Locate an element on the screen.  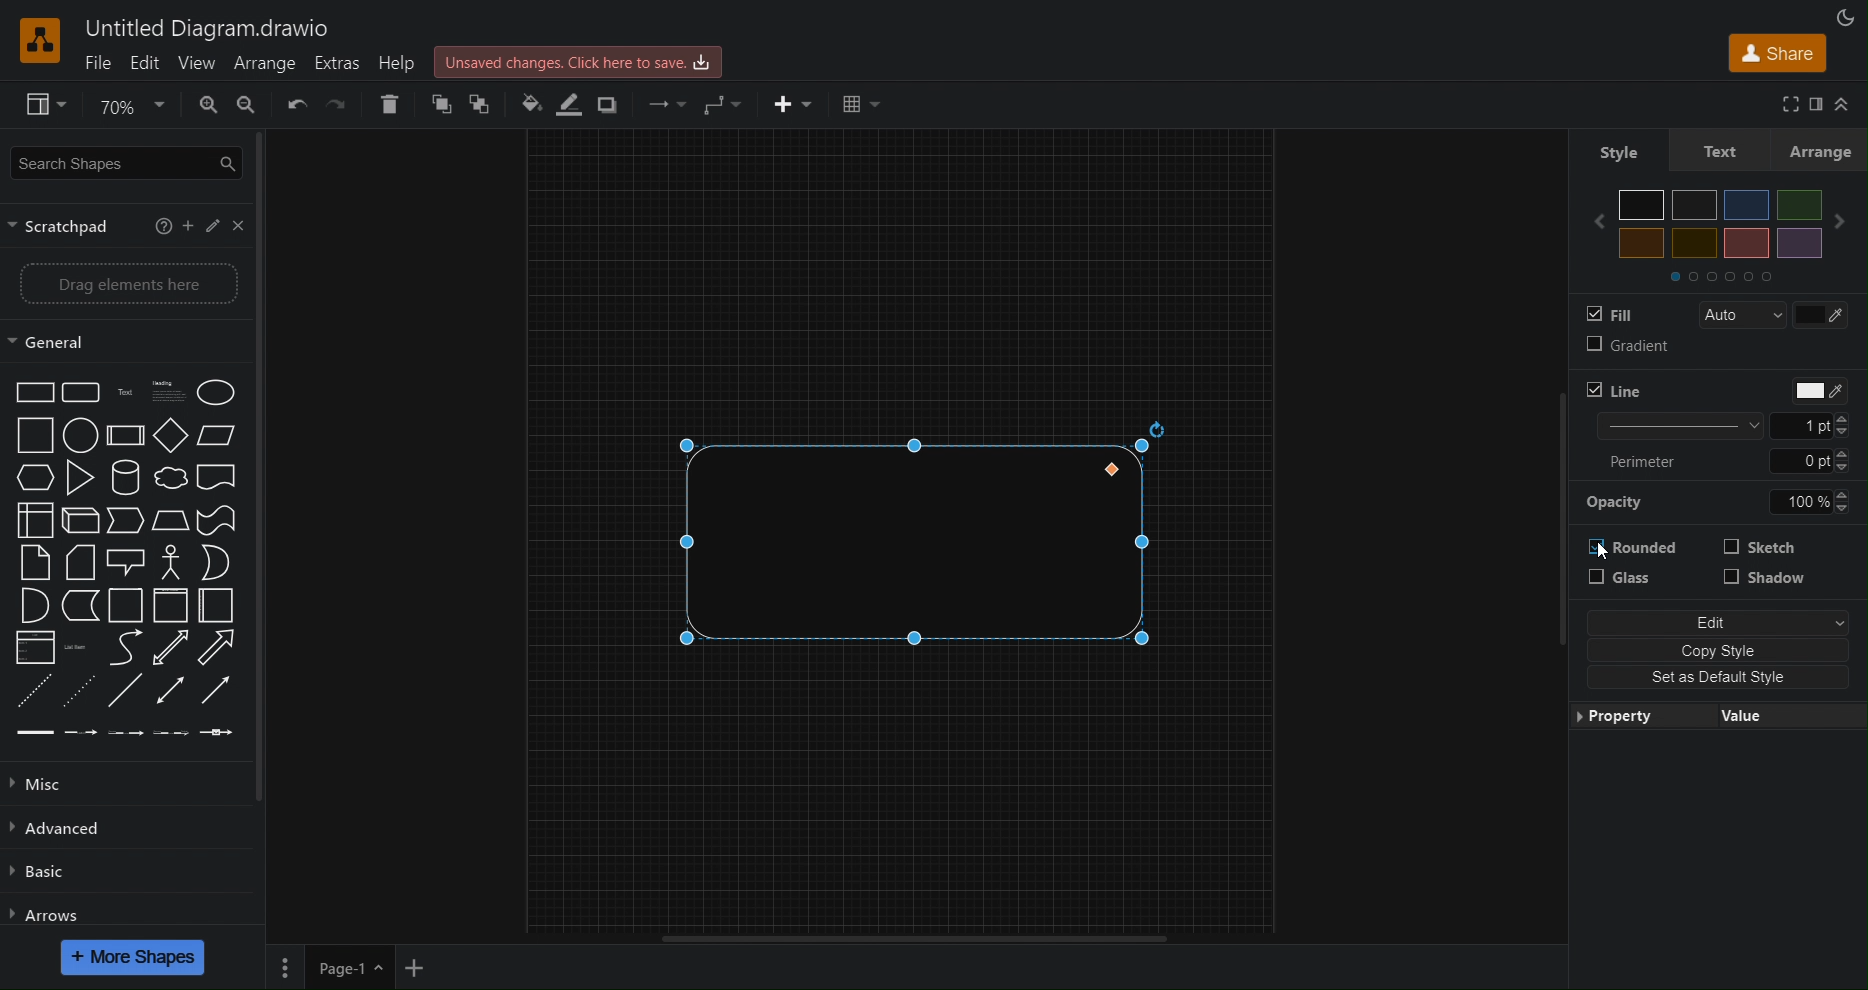
Add More Pages is located at coordinates (415, 968).